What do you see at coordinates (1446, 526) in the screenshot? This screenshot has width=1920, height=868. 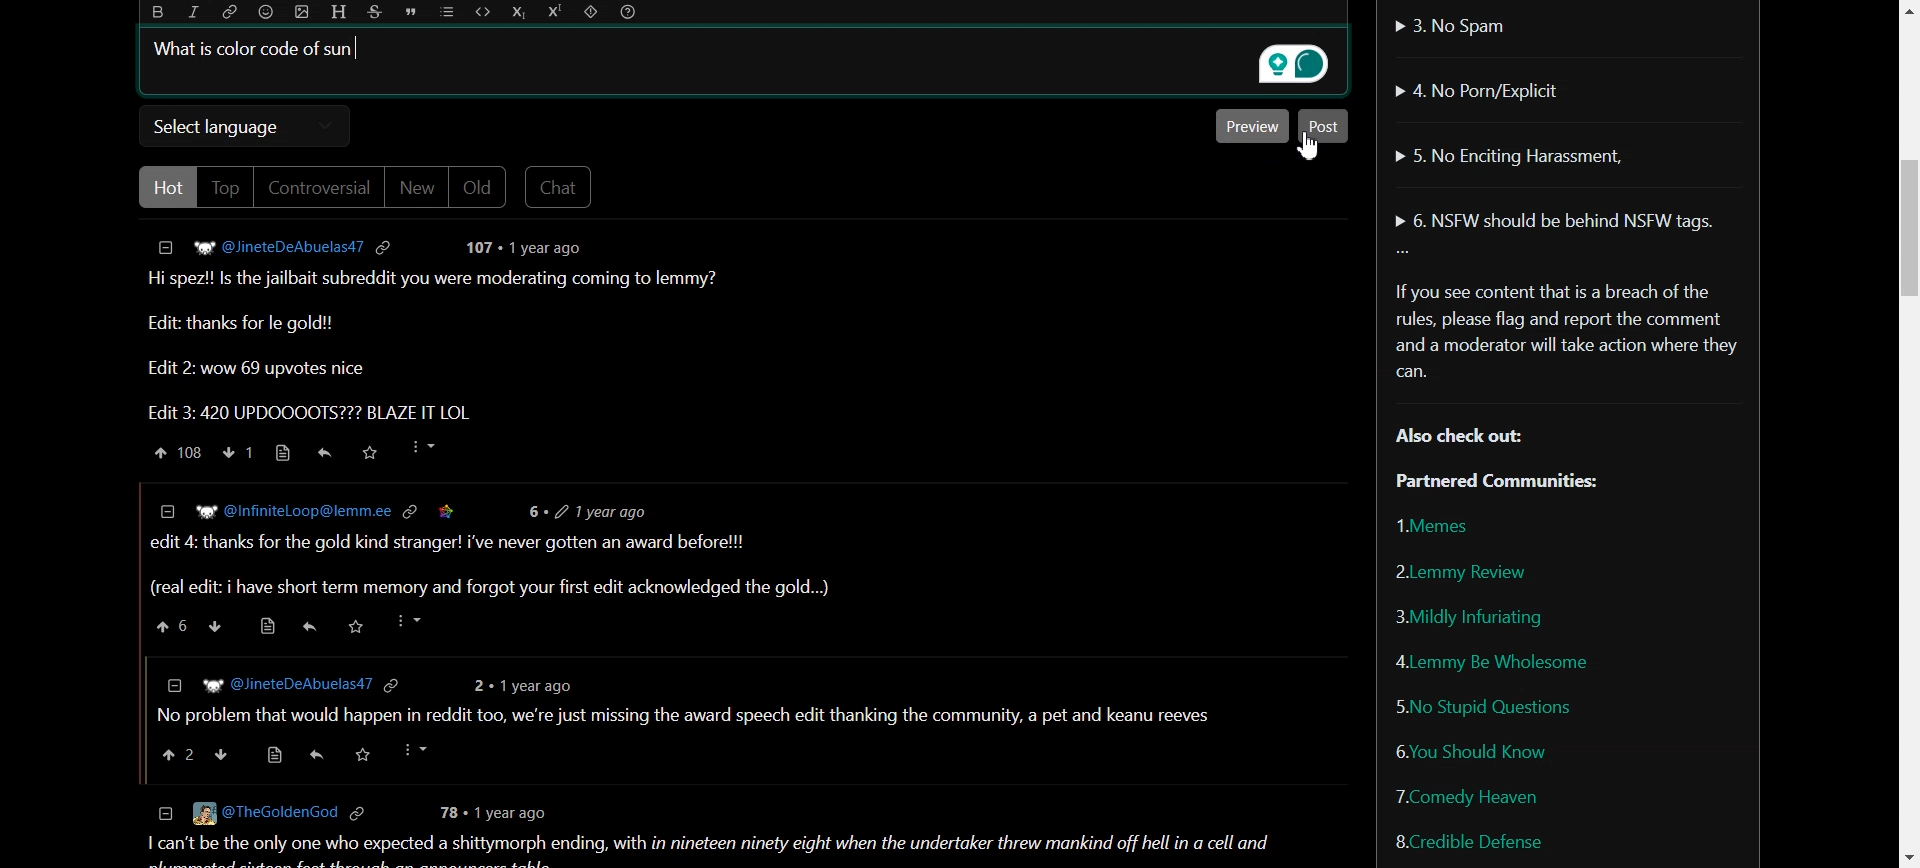 I see `Memes` at bounding box center [1446, 526].